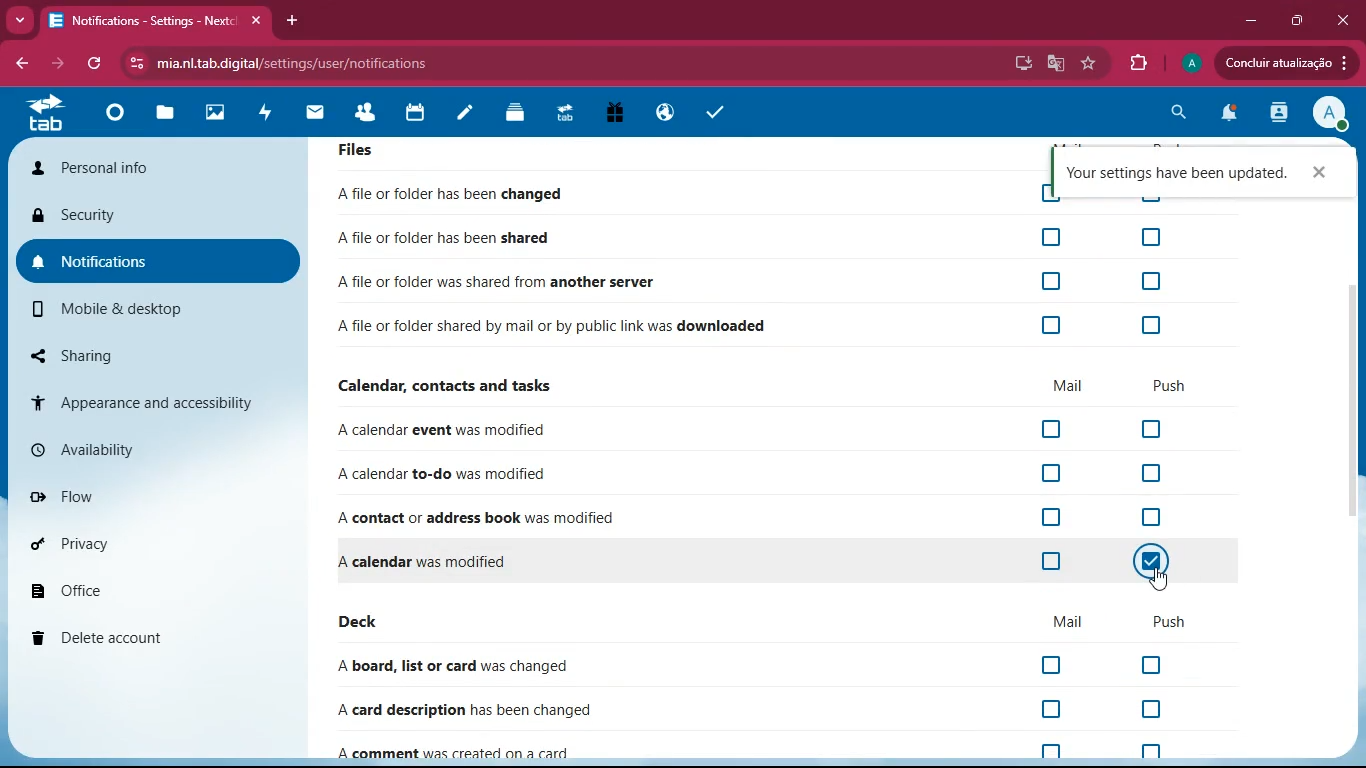  What do you see at coordinates (1356, 390) in the screenshot?
I see `scroll bar` at bounding box center [1356, 390].